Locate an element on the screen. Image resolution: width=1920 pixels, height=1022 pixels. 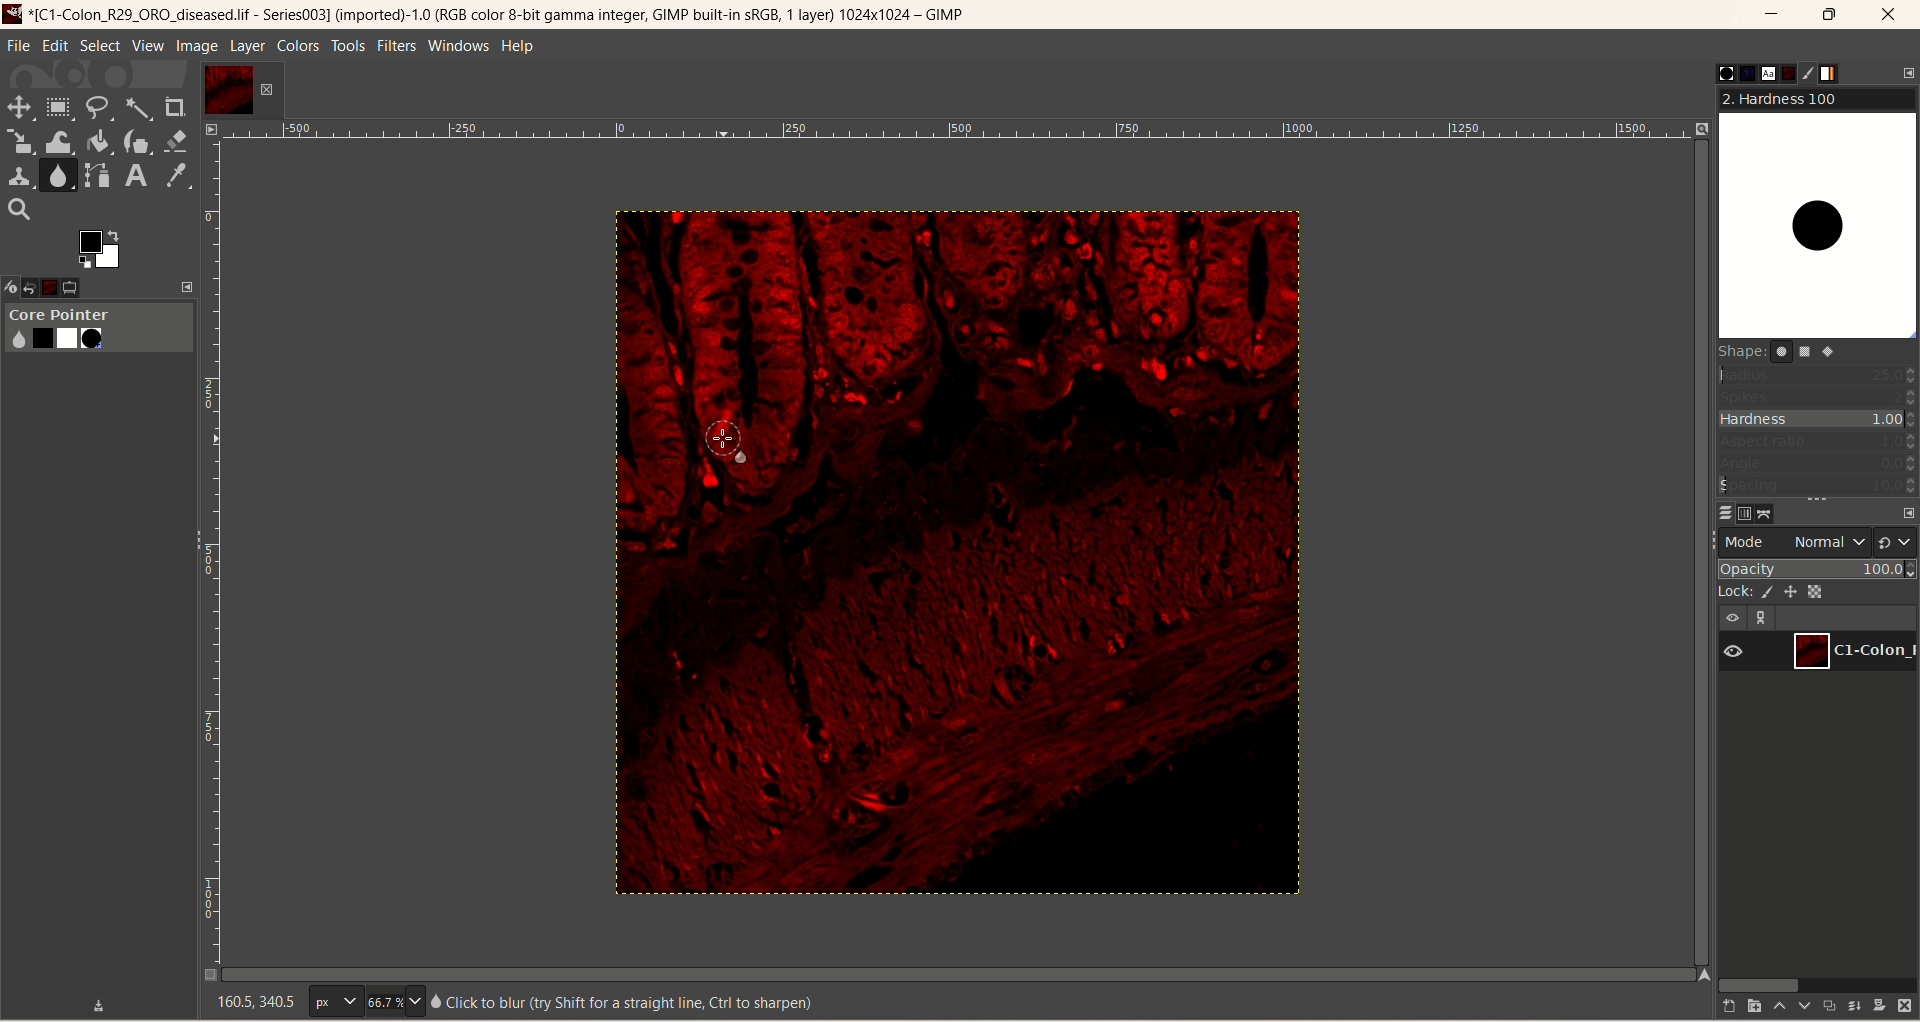
duplicate the layer is located at coordinates (1827, 1008).